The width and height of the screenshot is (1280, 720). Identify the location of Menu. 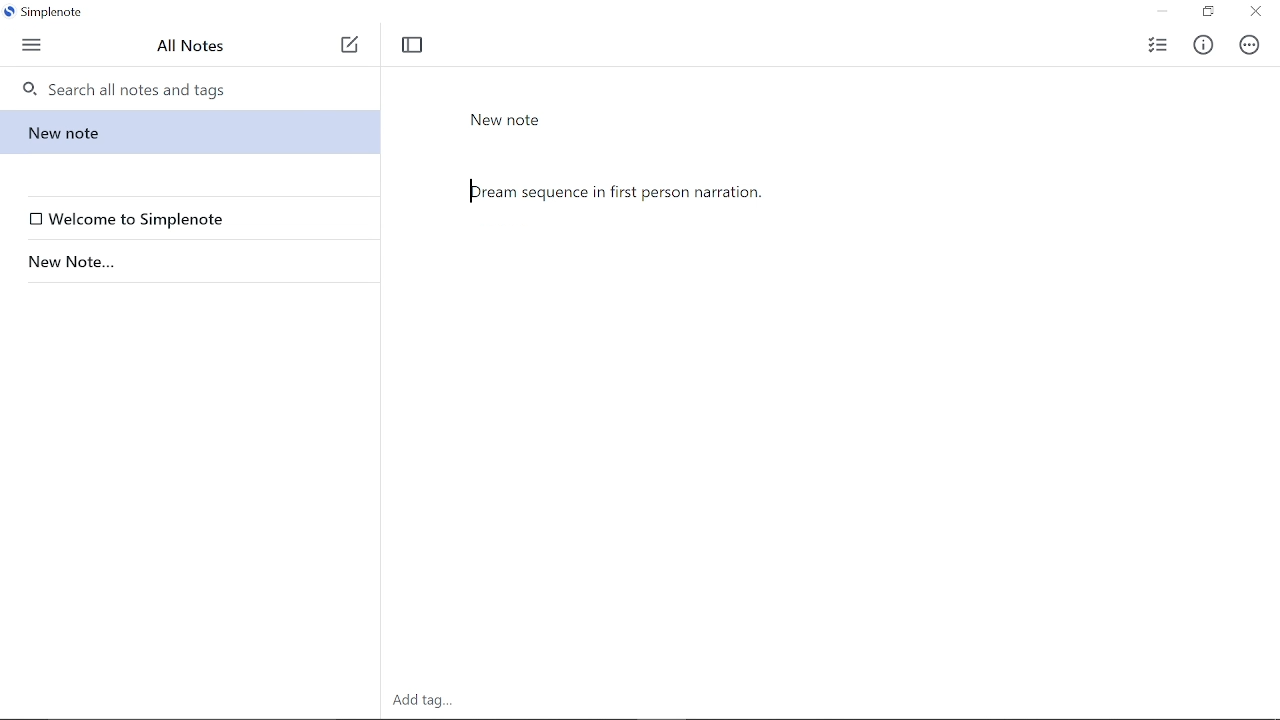
(33, 43).